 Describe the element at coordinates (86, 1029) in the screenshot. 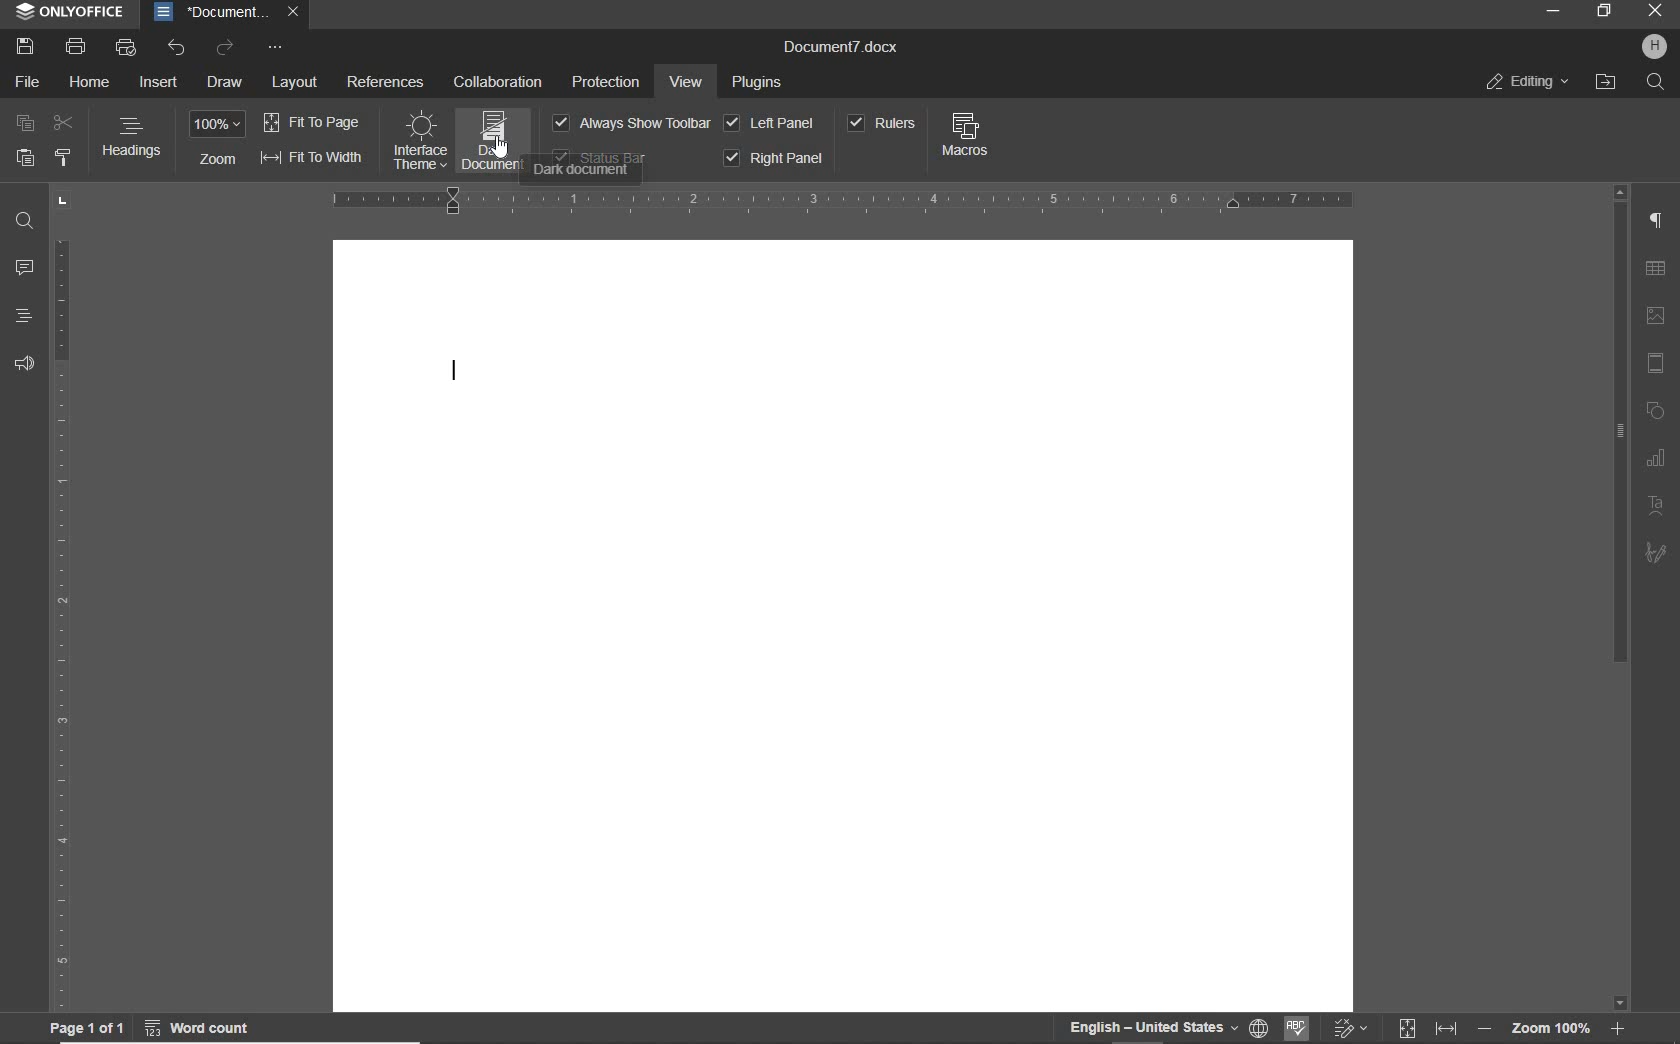

I see `PAGE 1 OF 1` at that location.